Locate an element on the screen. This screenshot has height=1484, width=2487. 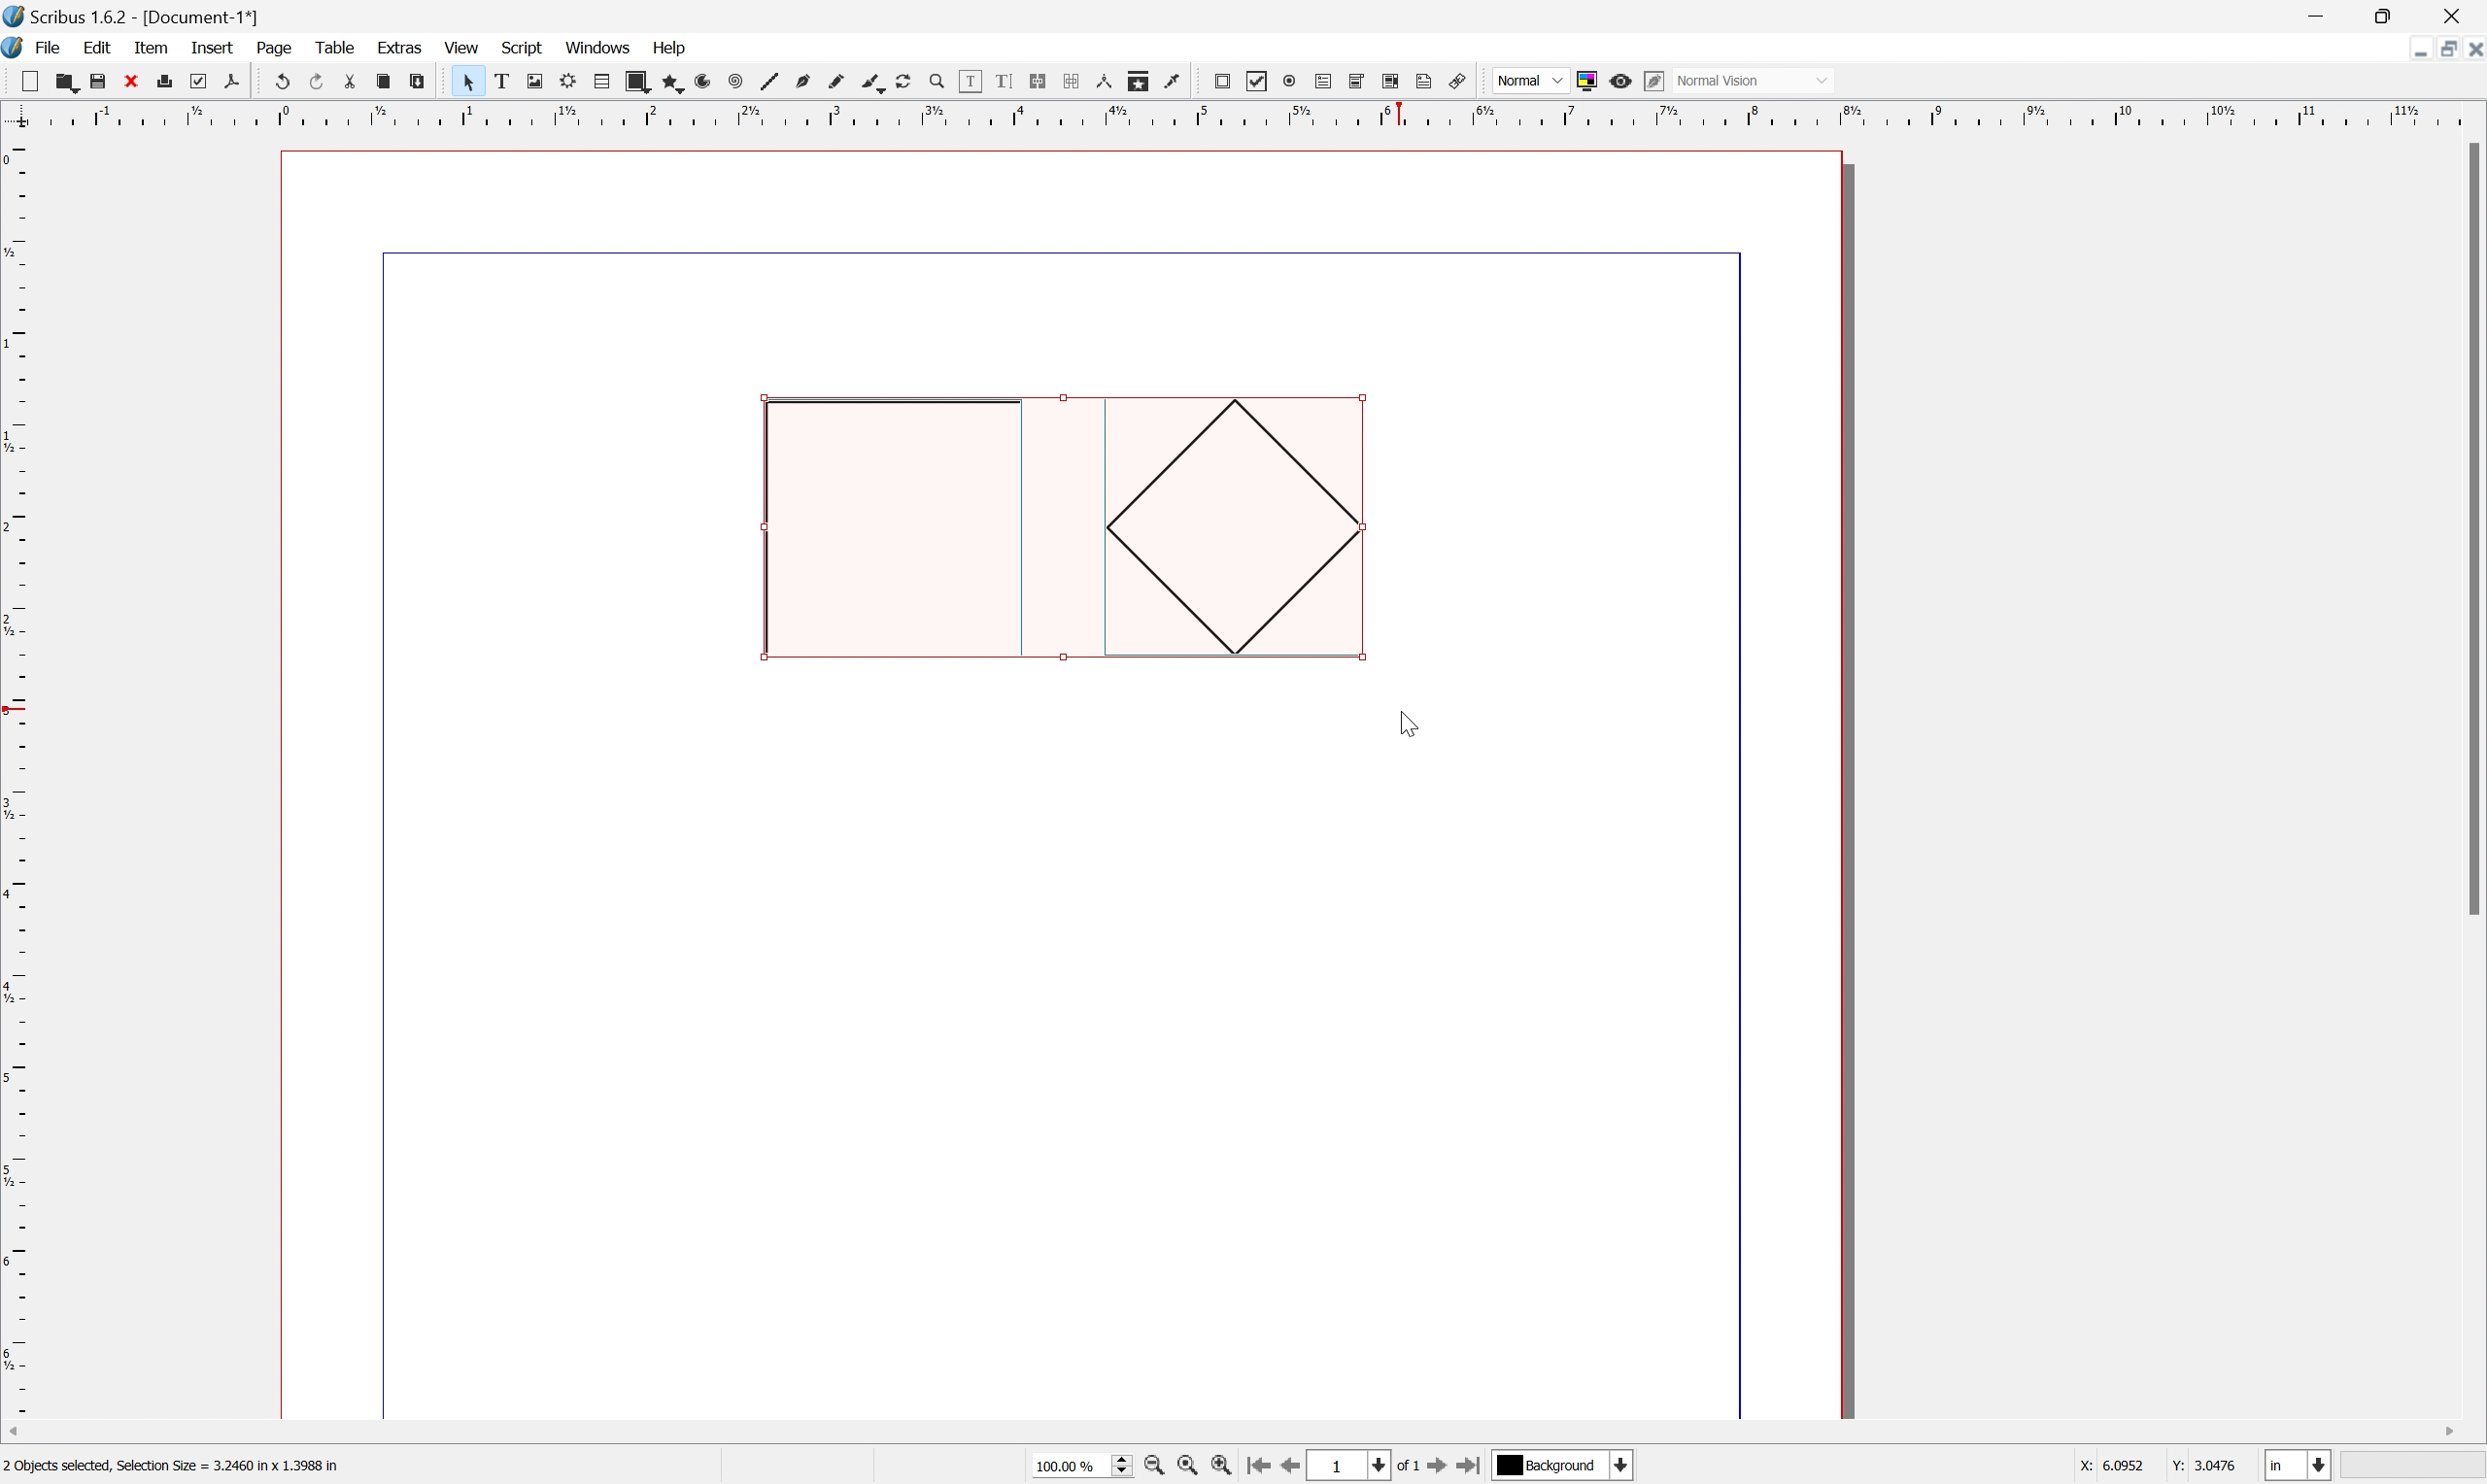
Go to previous page is located at coordinates (1289, 1467).